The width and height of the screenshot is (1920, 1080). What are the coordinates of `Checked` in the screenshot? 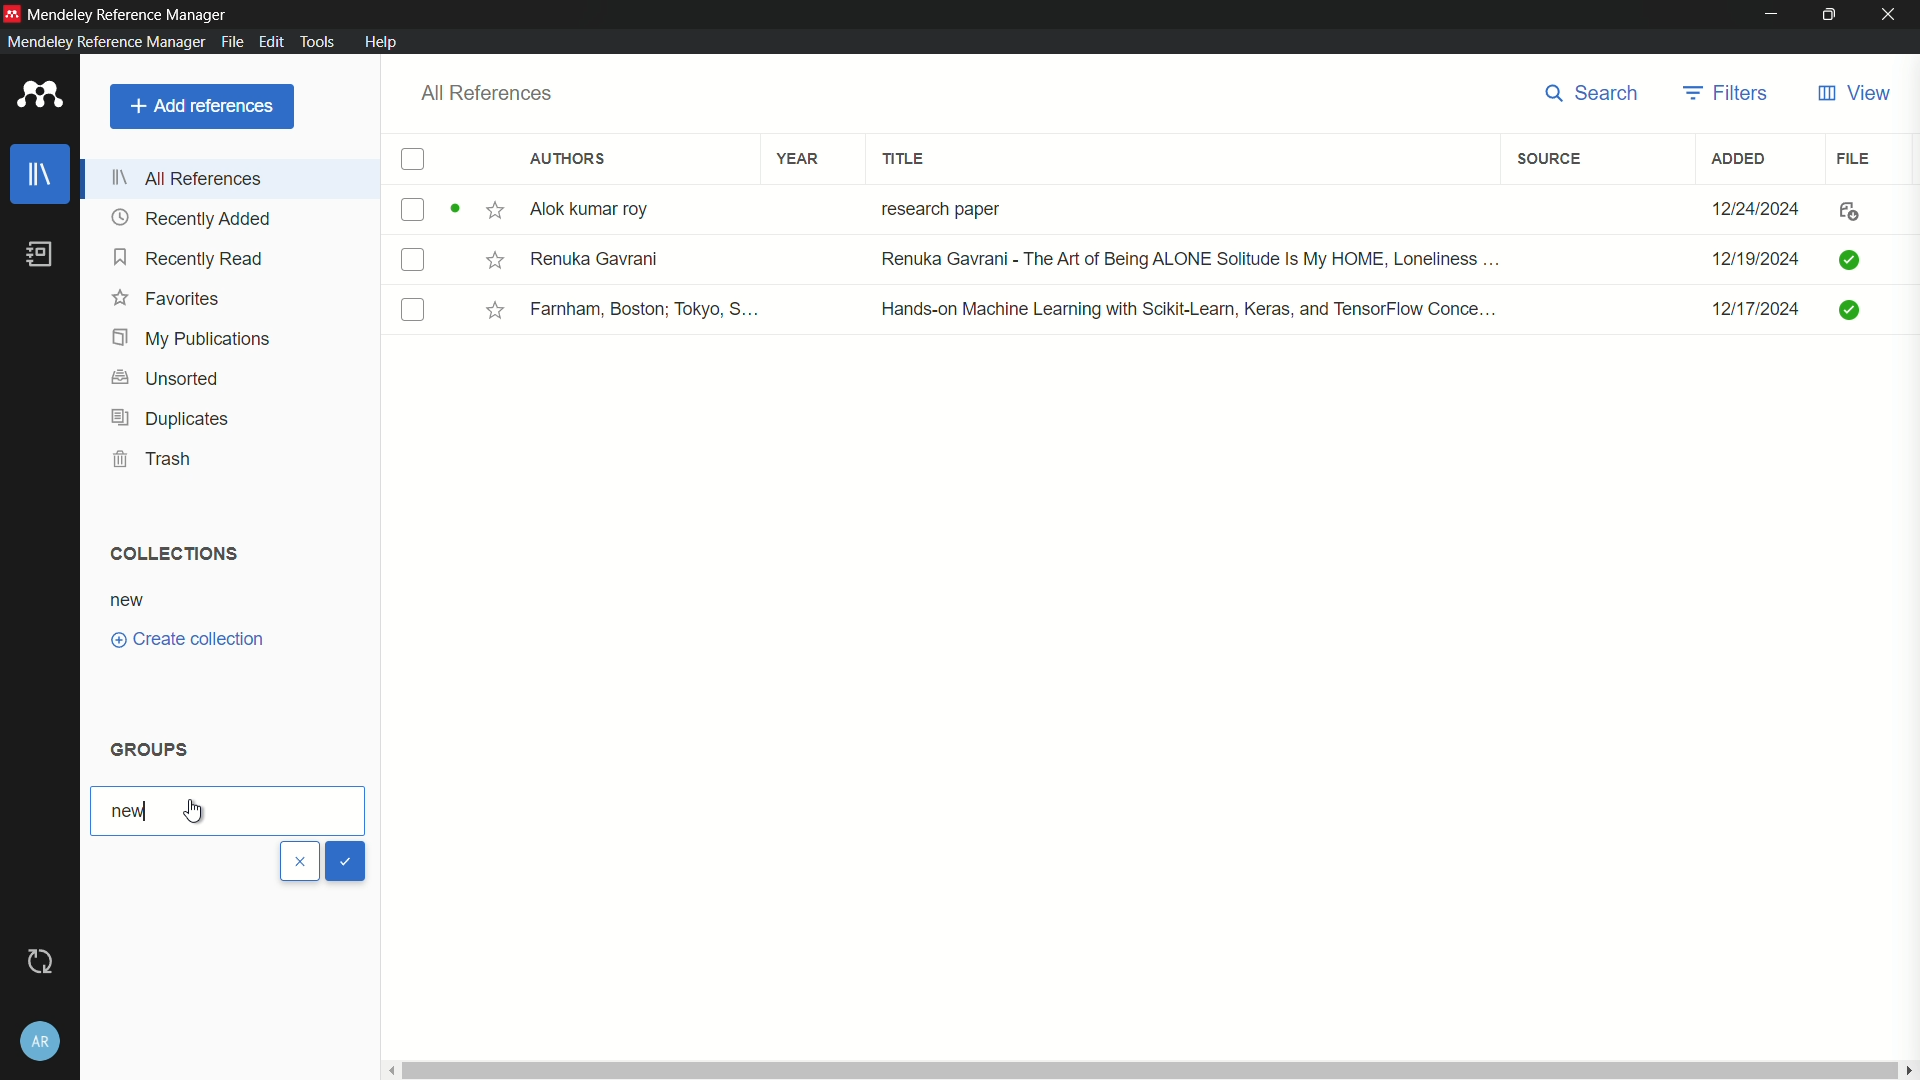 It's located at (1853, 309).